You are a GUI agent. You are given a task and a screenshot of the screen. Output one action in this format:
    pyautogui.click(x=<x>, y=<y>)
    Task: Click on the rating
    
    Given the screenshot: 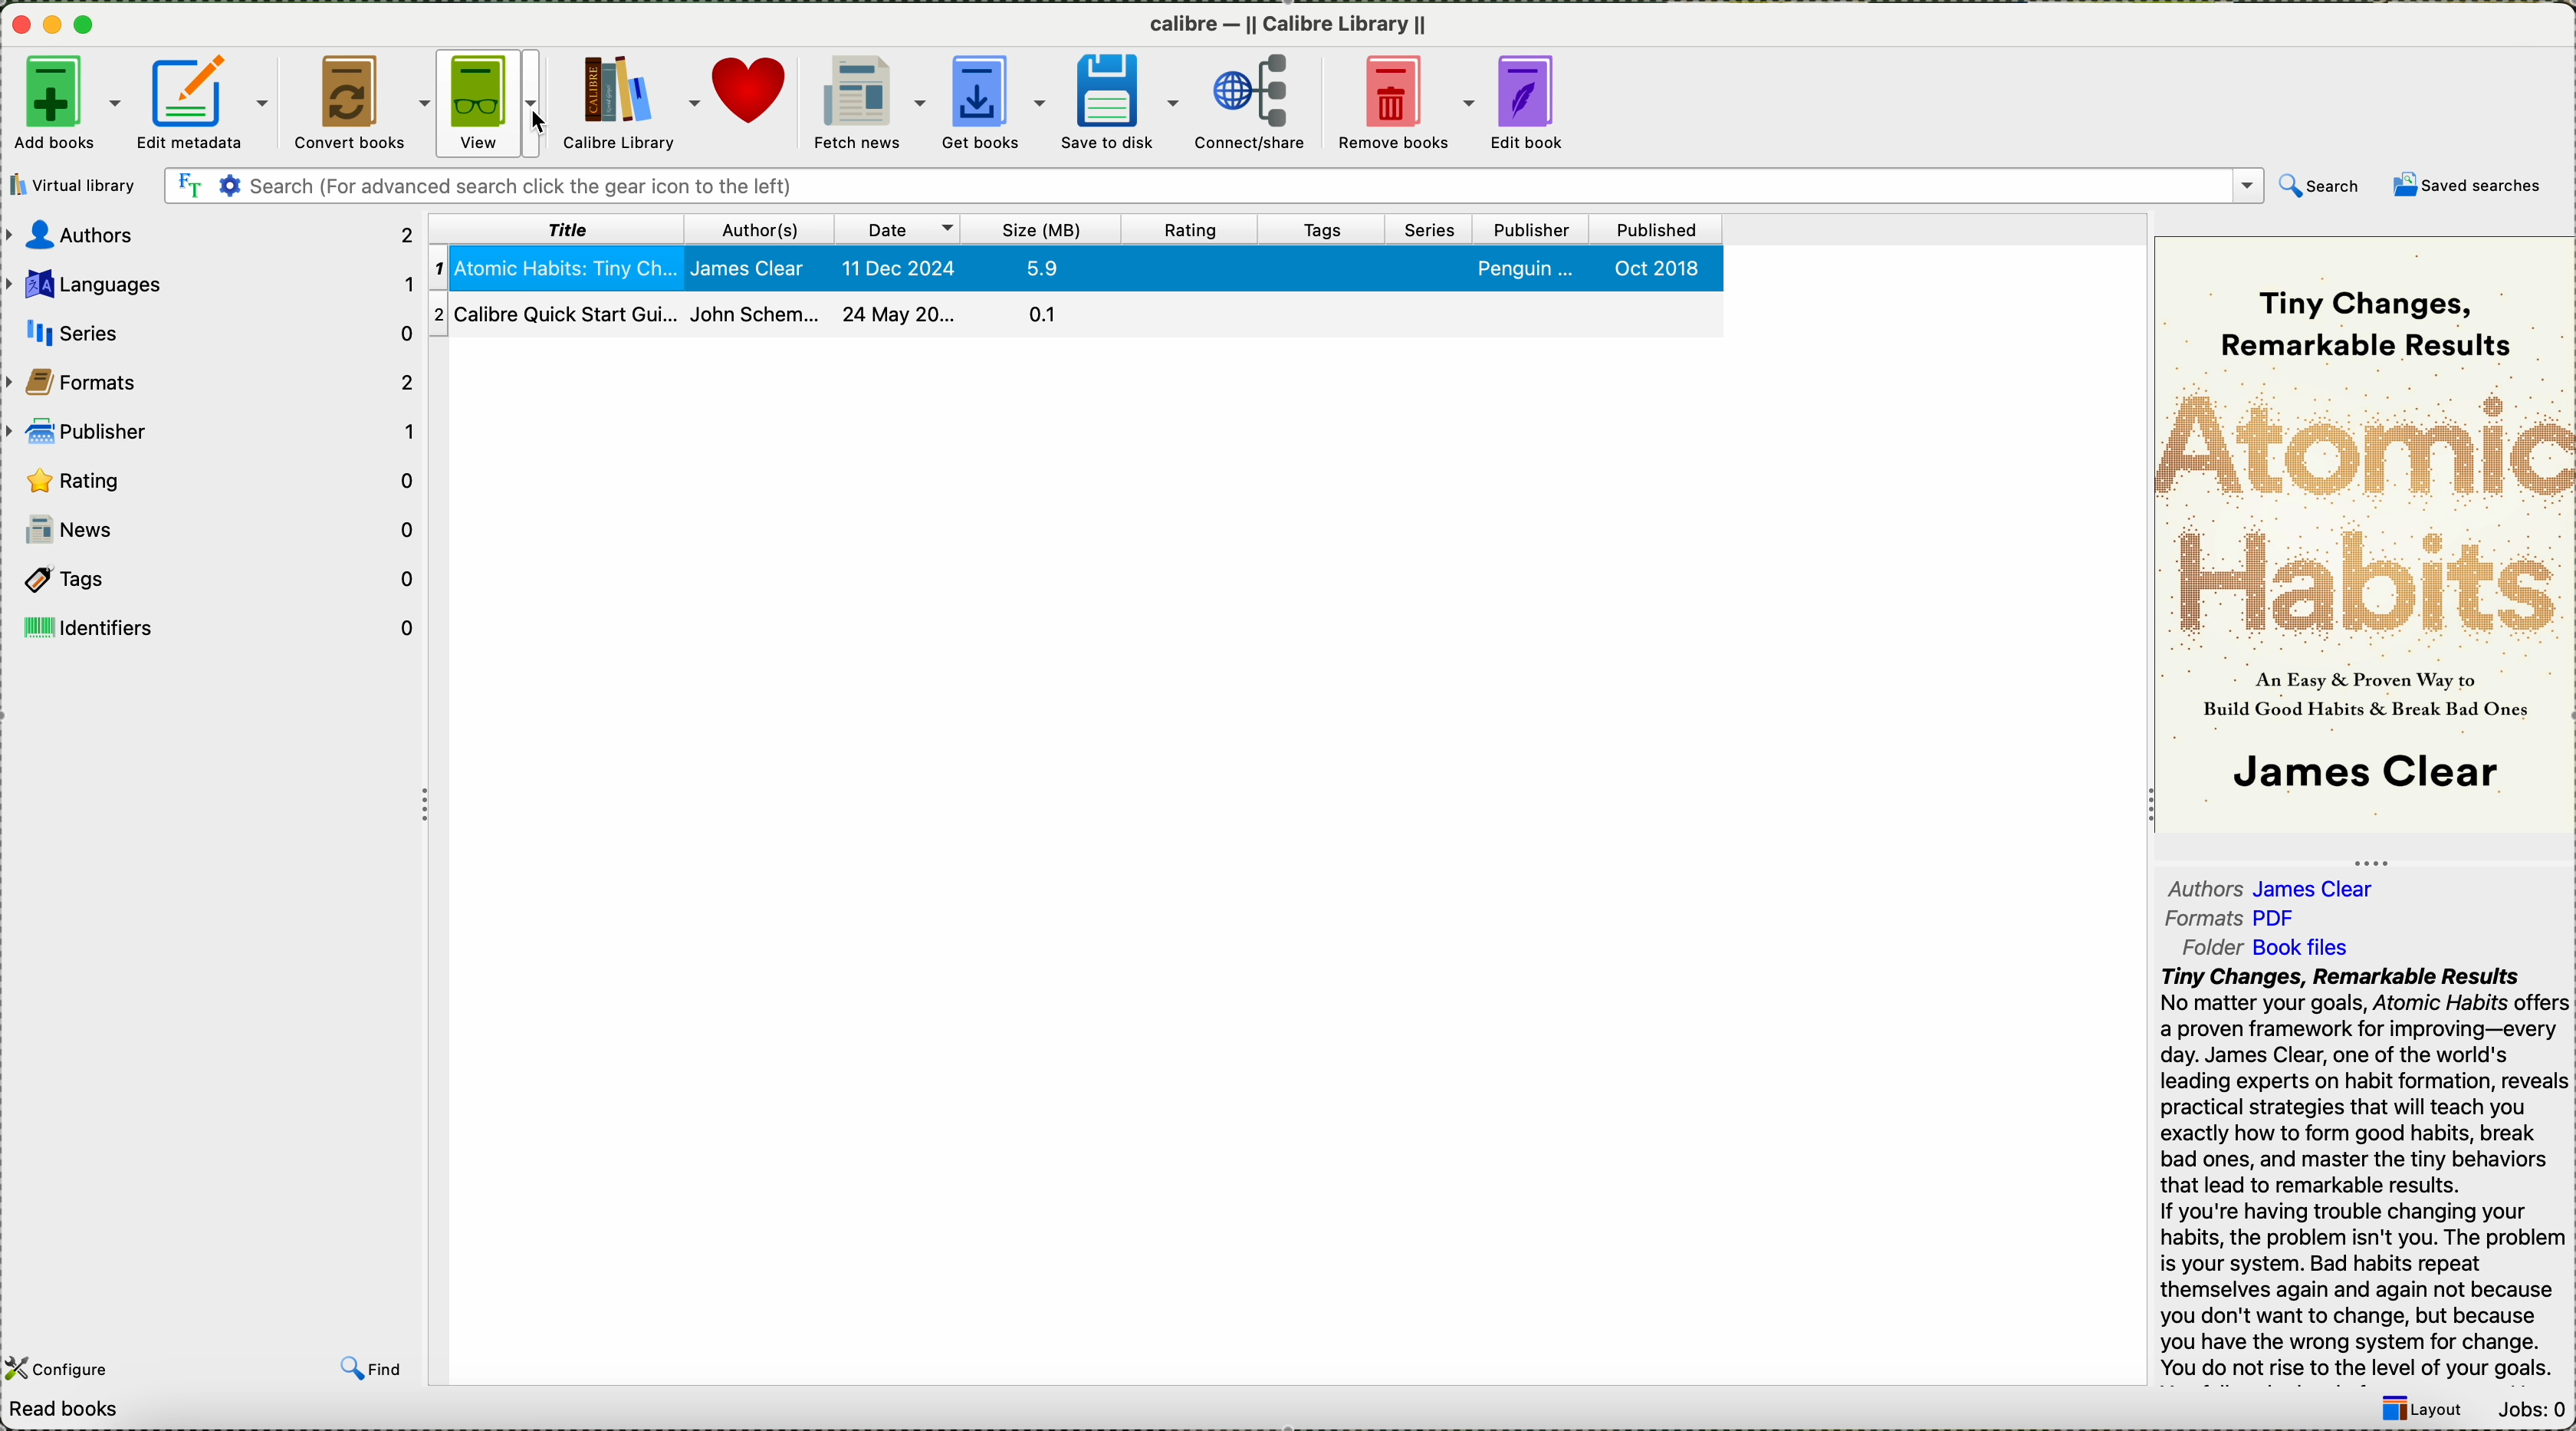 What is the action you would take?
    pyautogui.click(x=1194, y=231)
    